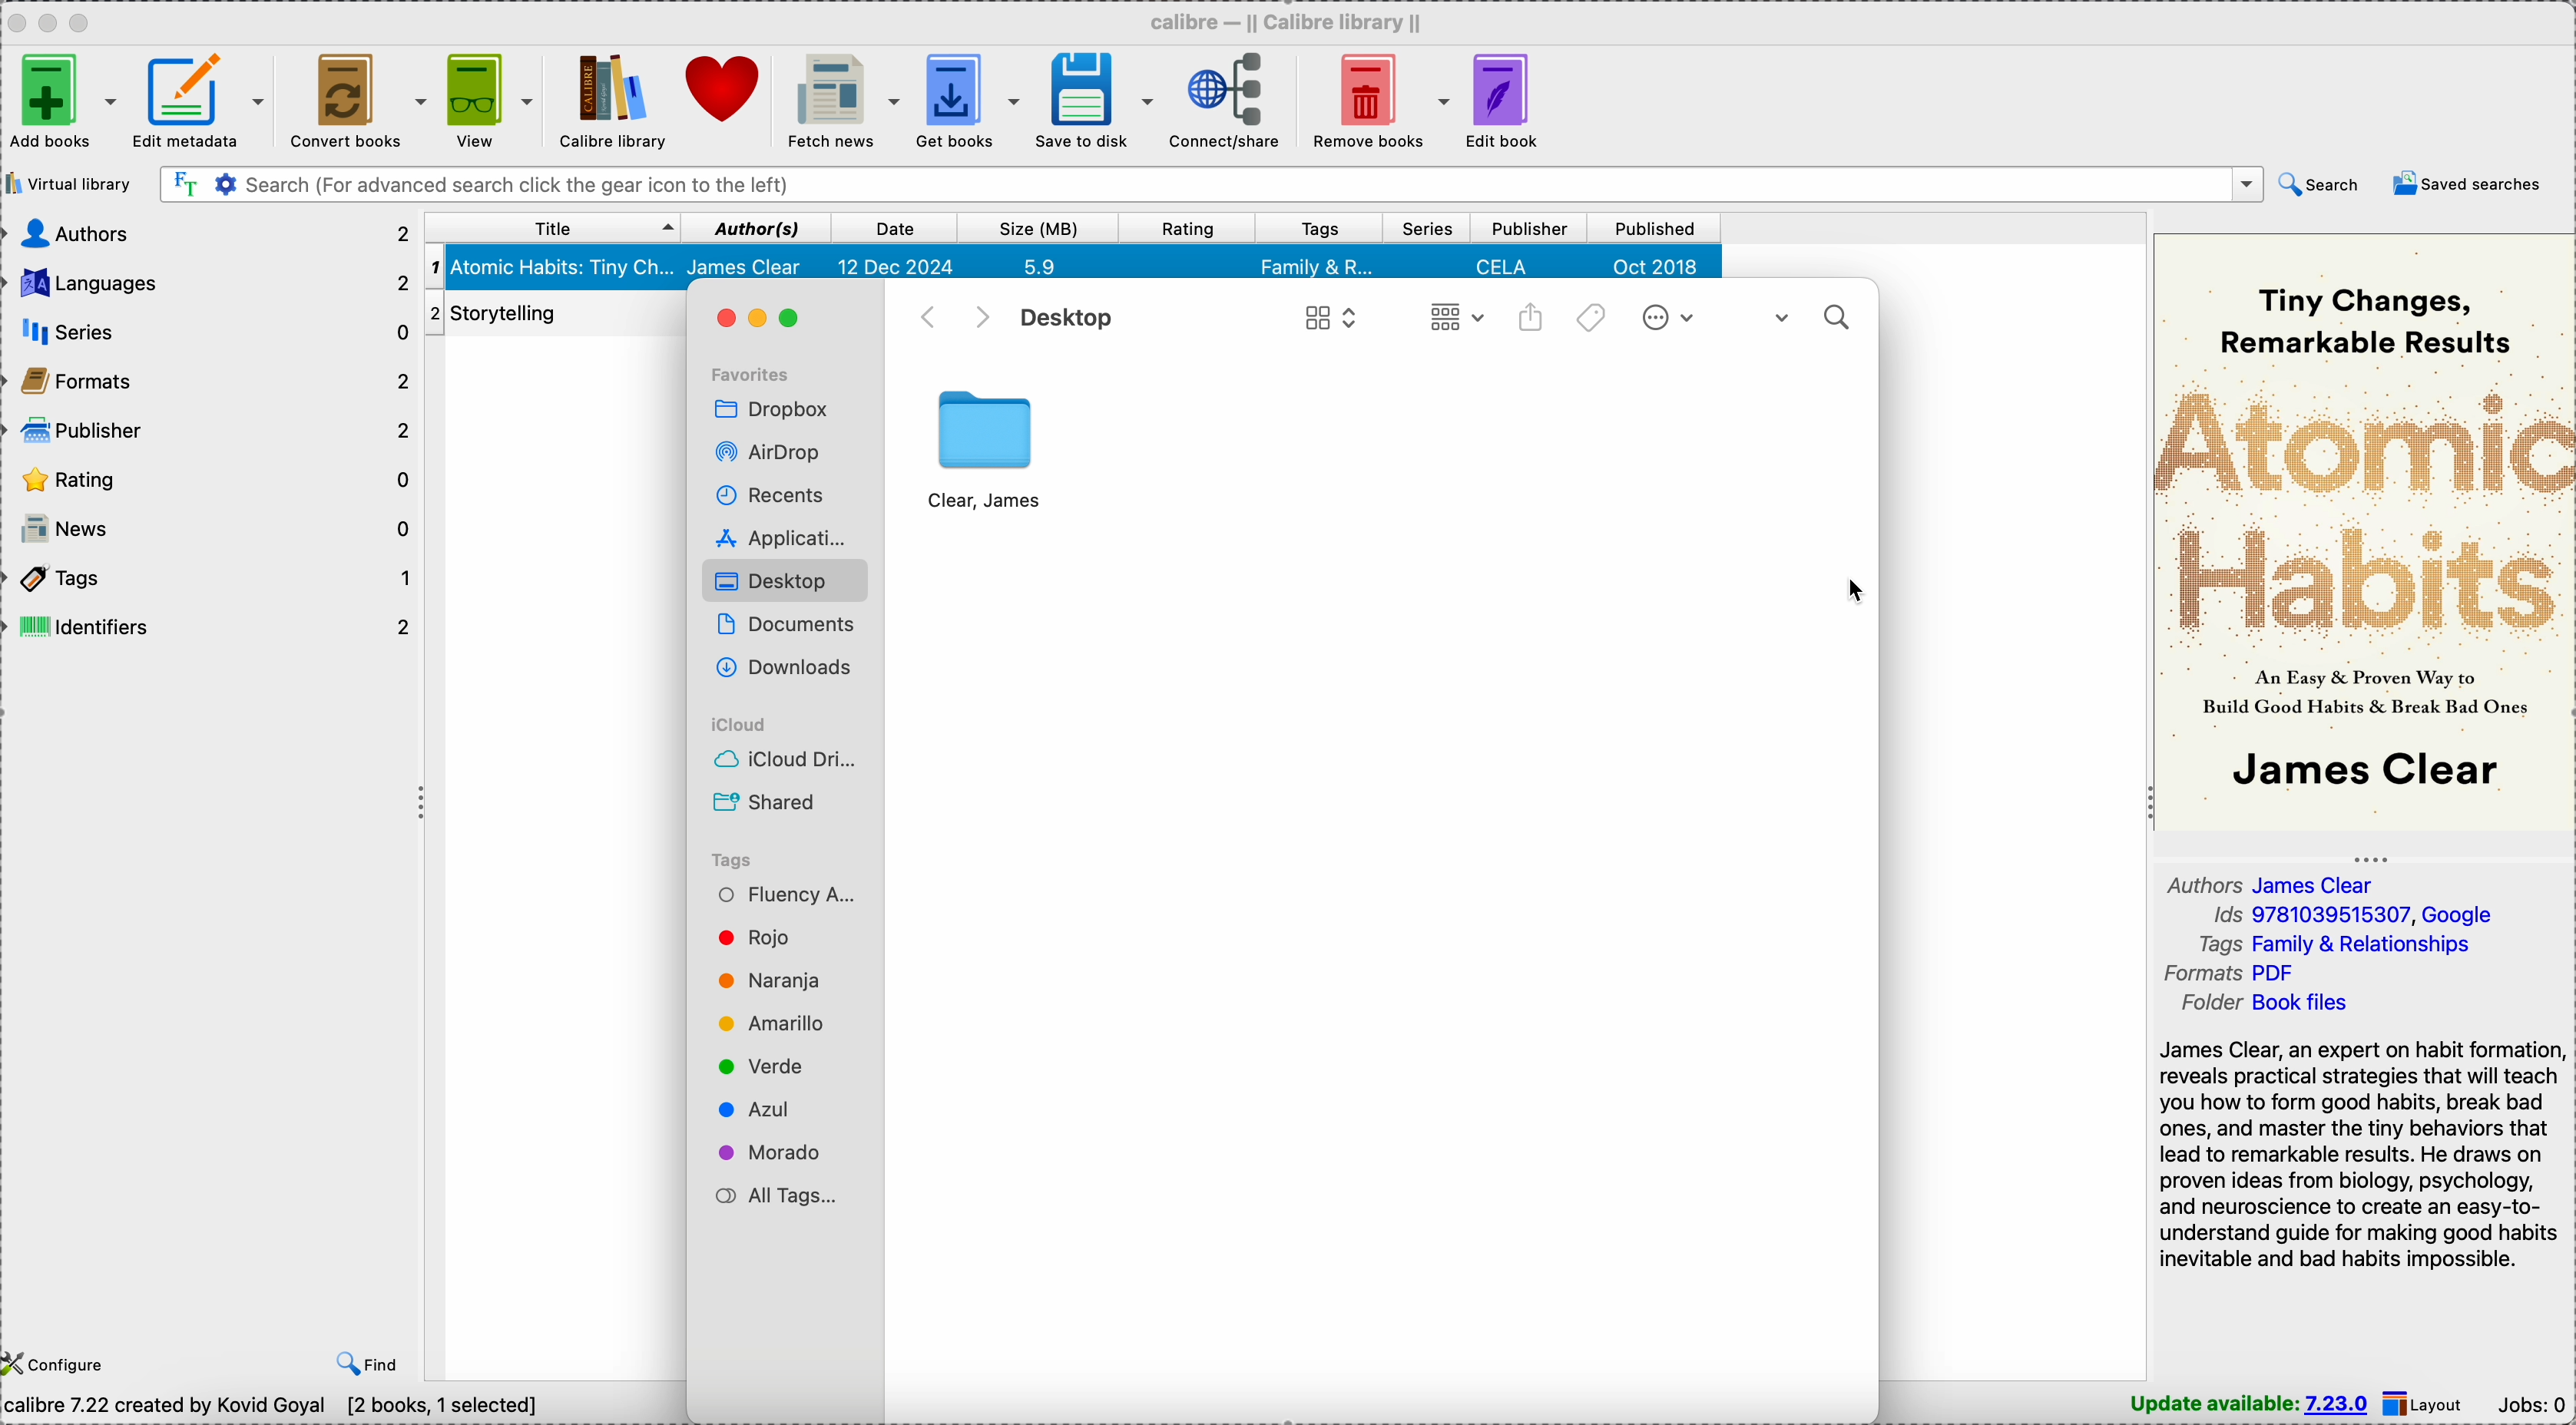 This screenshot has height=1425, width=2576. Describe the element at coordinates (727, 320) in the screenshot. I see `close` at that location.